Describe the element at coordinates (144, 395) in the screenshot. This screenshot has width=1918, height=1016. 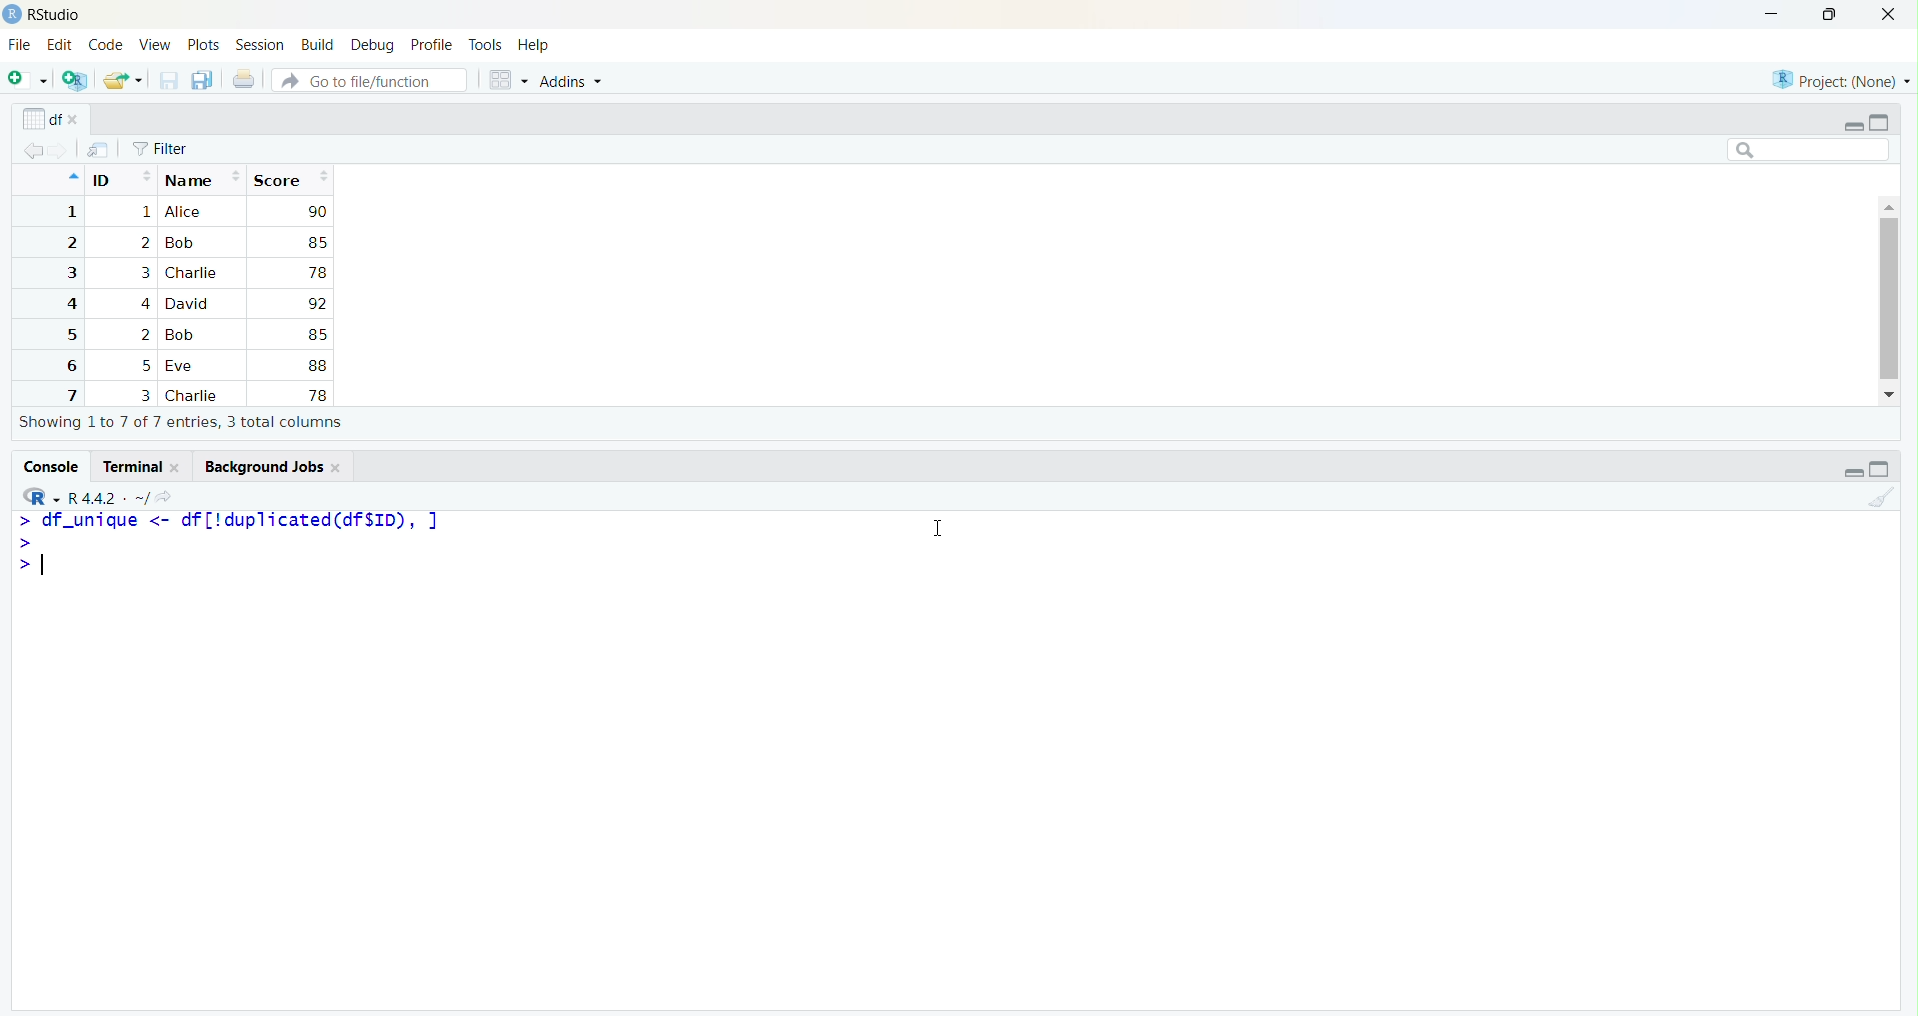
I see `3` at that location.